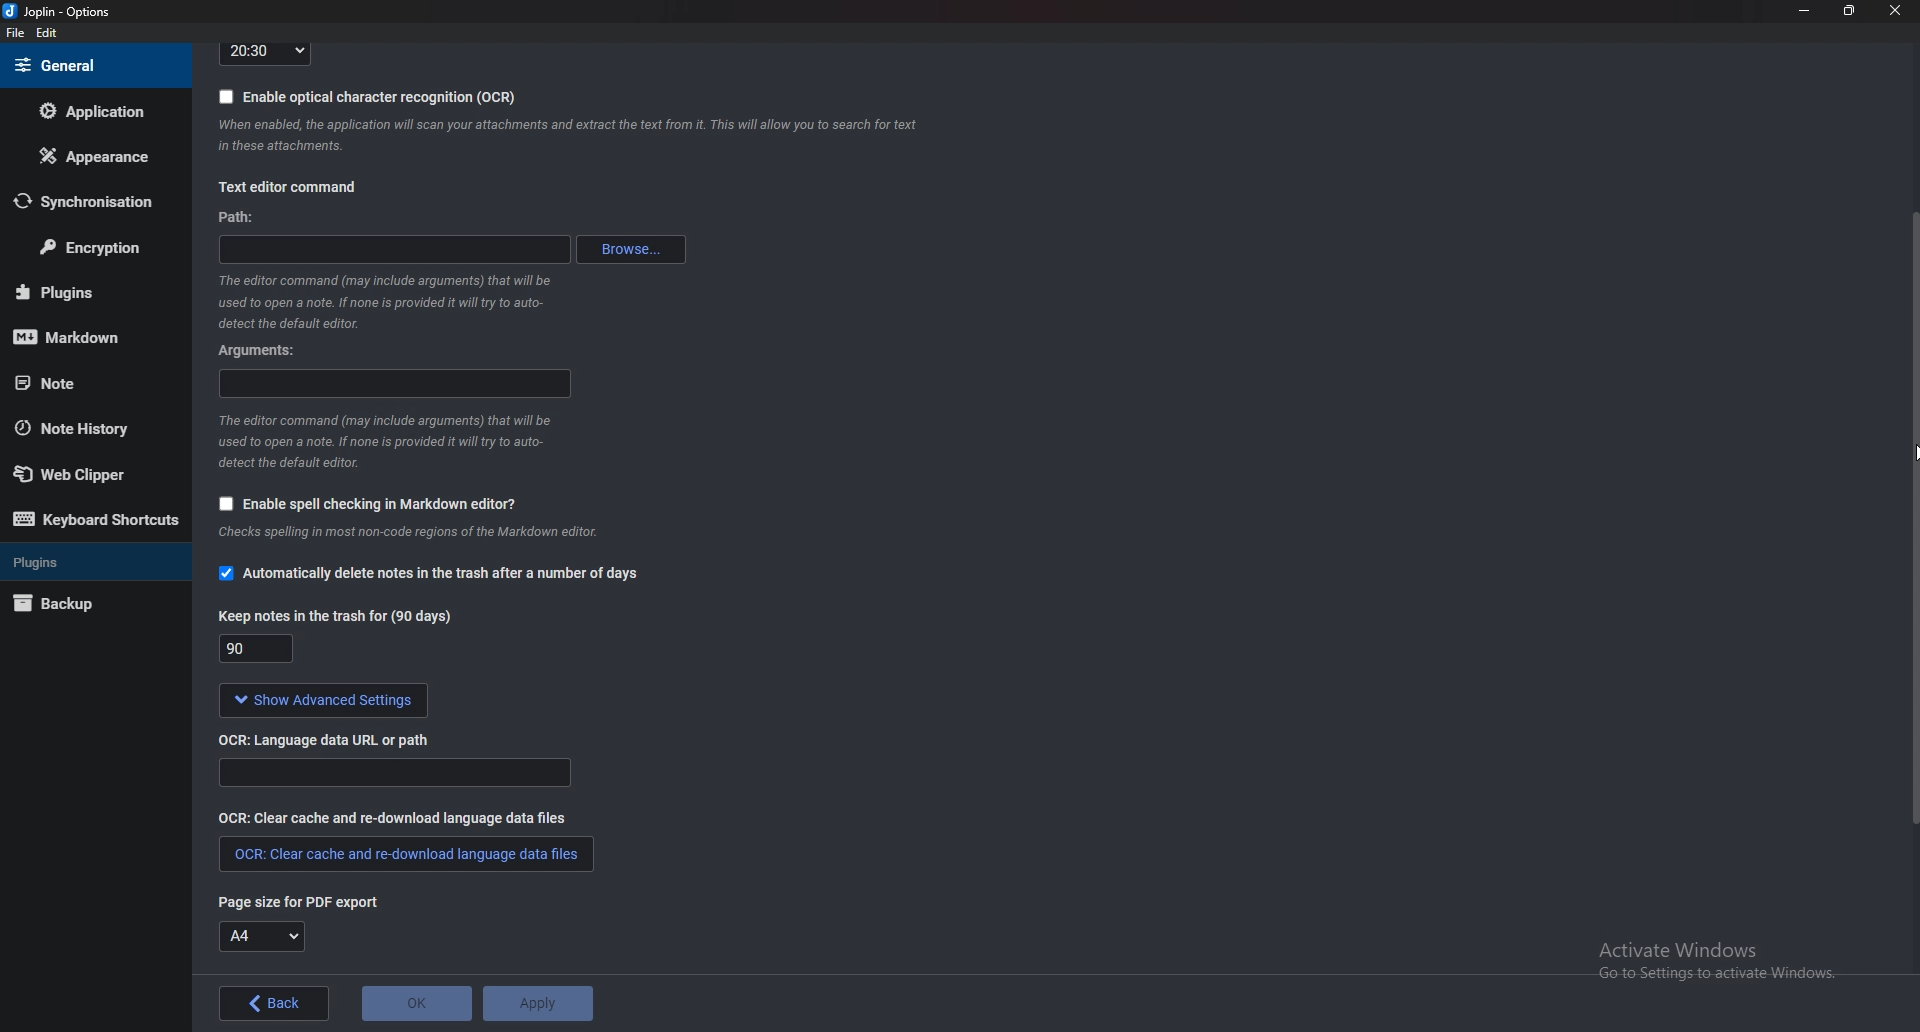 The width and height of the screenshot is (1920, 1032). I want to click on Automatically delete notes, so click(428, 576).